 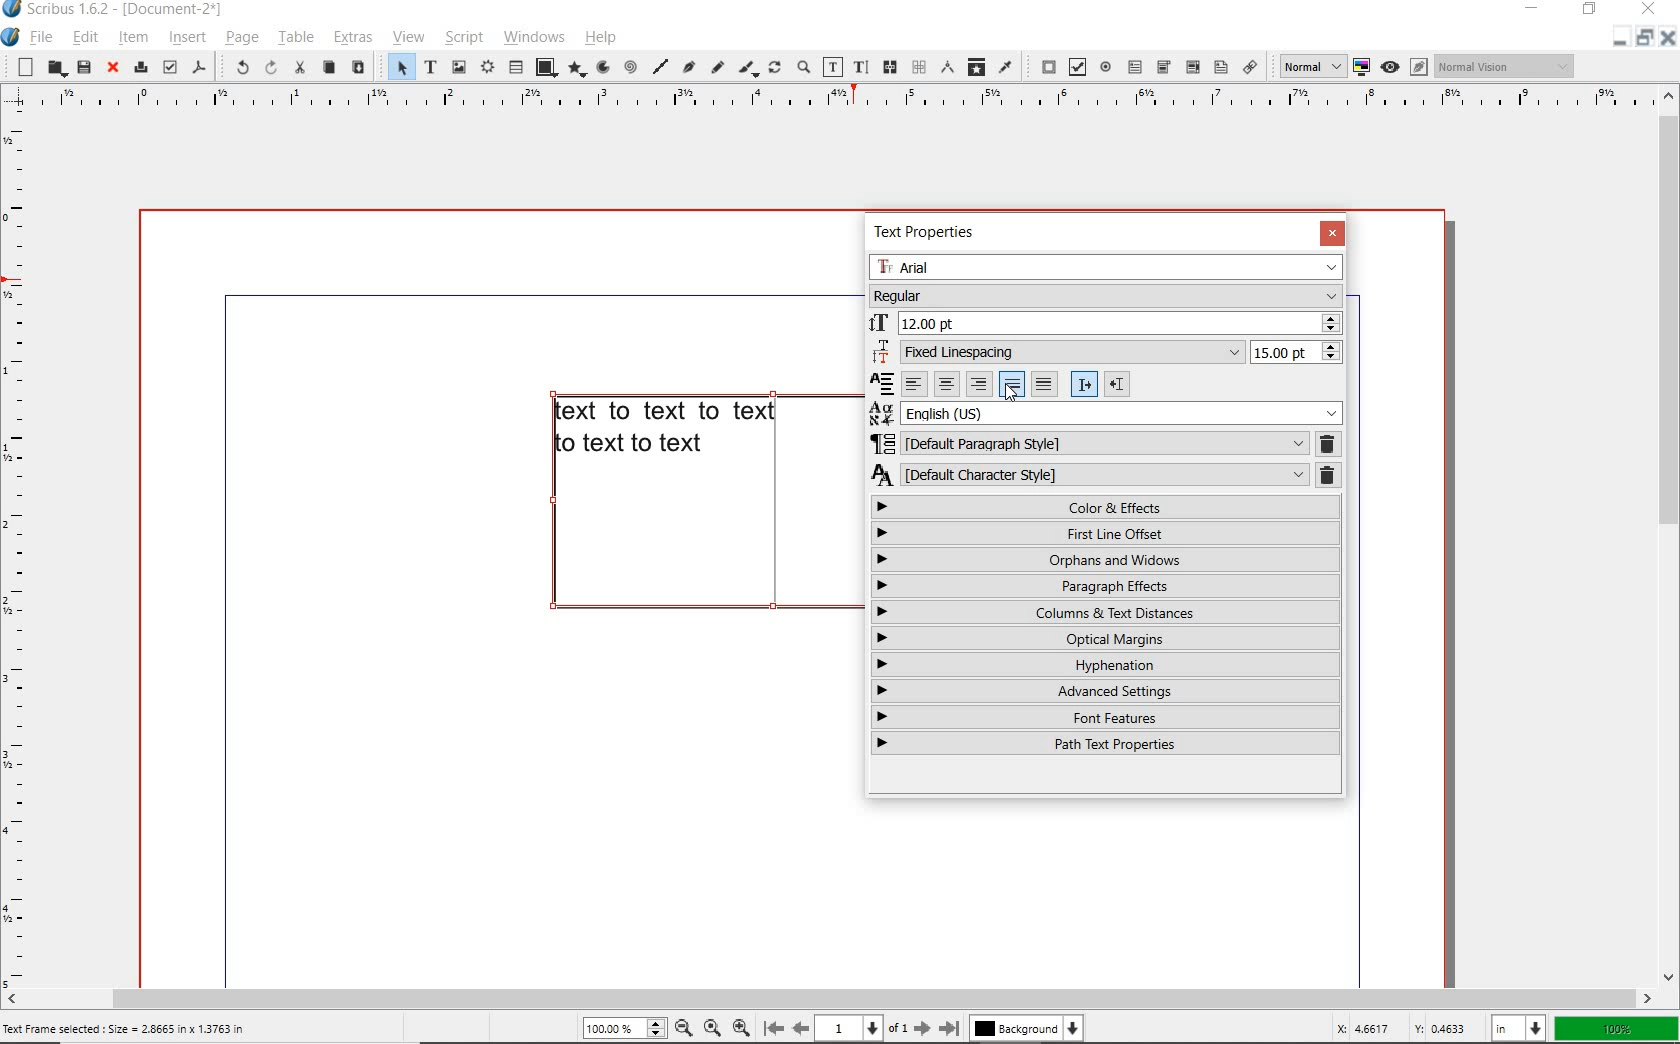 What do you see at coordinates (131, 1029) in the screenshot?
I see `Text Frame selected : Size = 2.8665 in x 1.3763 in` at bounding box center [131, 1029].